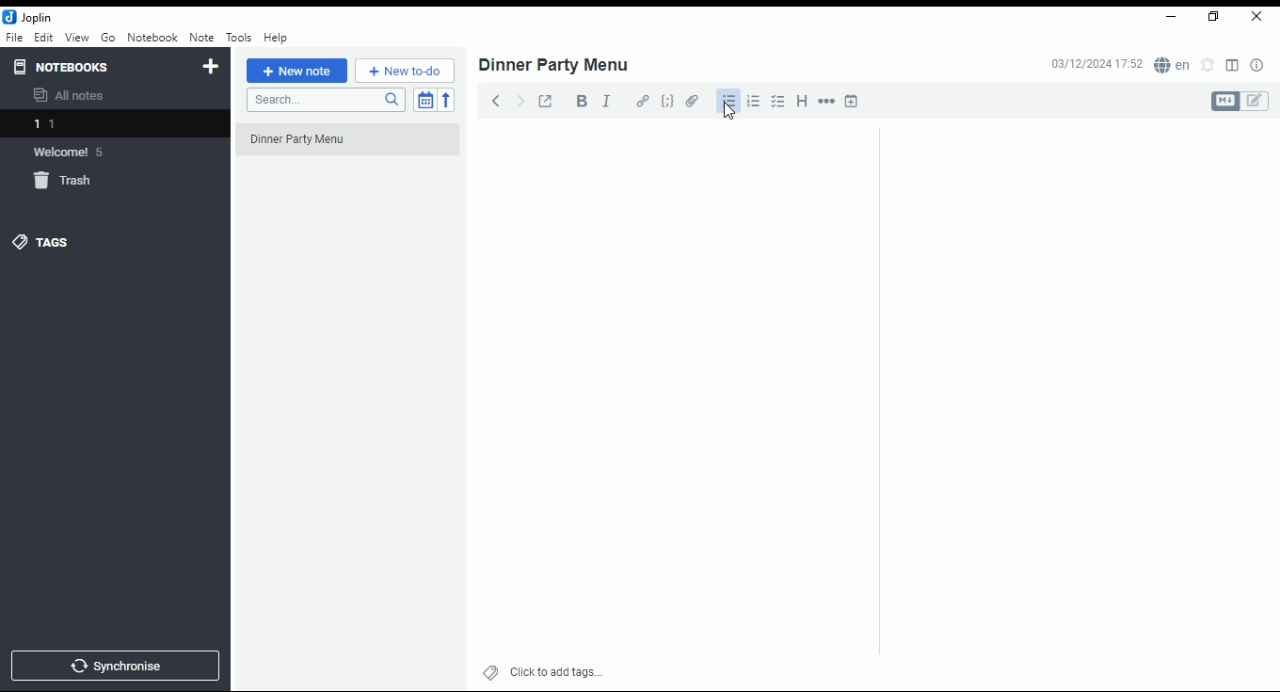 The width and height of the screenshot is (1280, 692). I want to click on help, so click(276, 38).